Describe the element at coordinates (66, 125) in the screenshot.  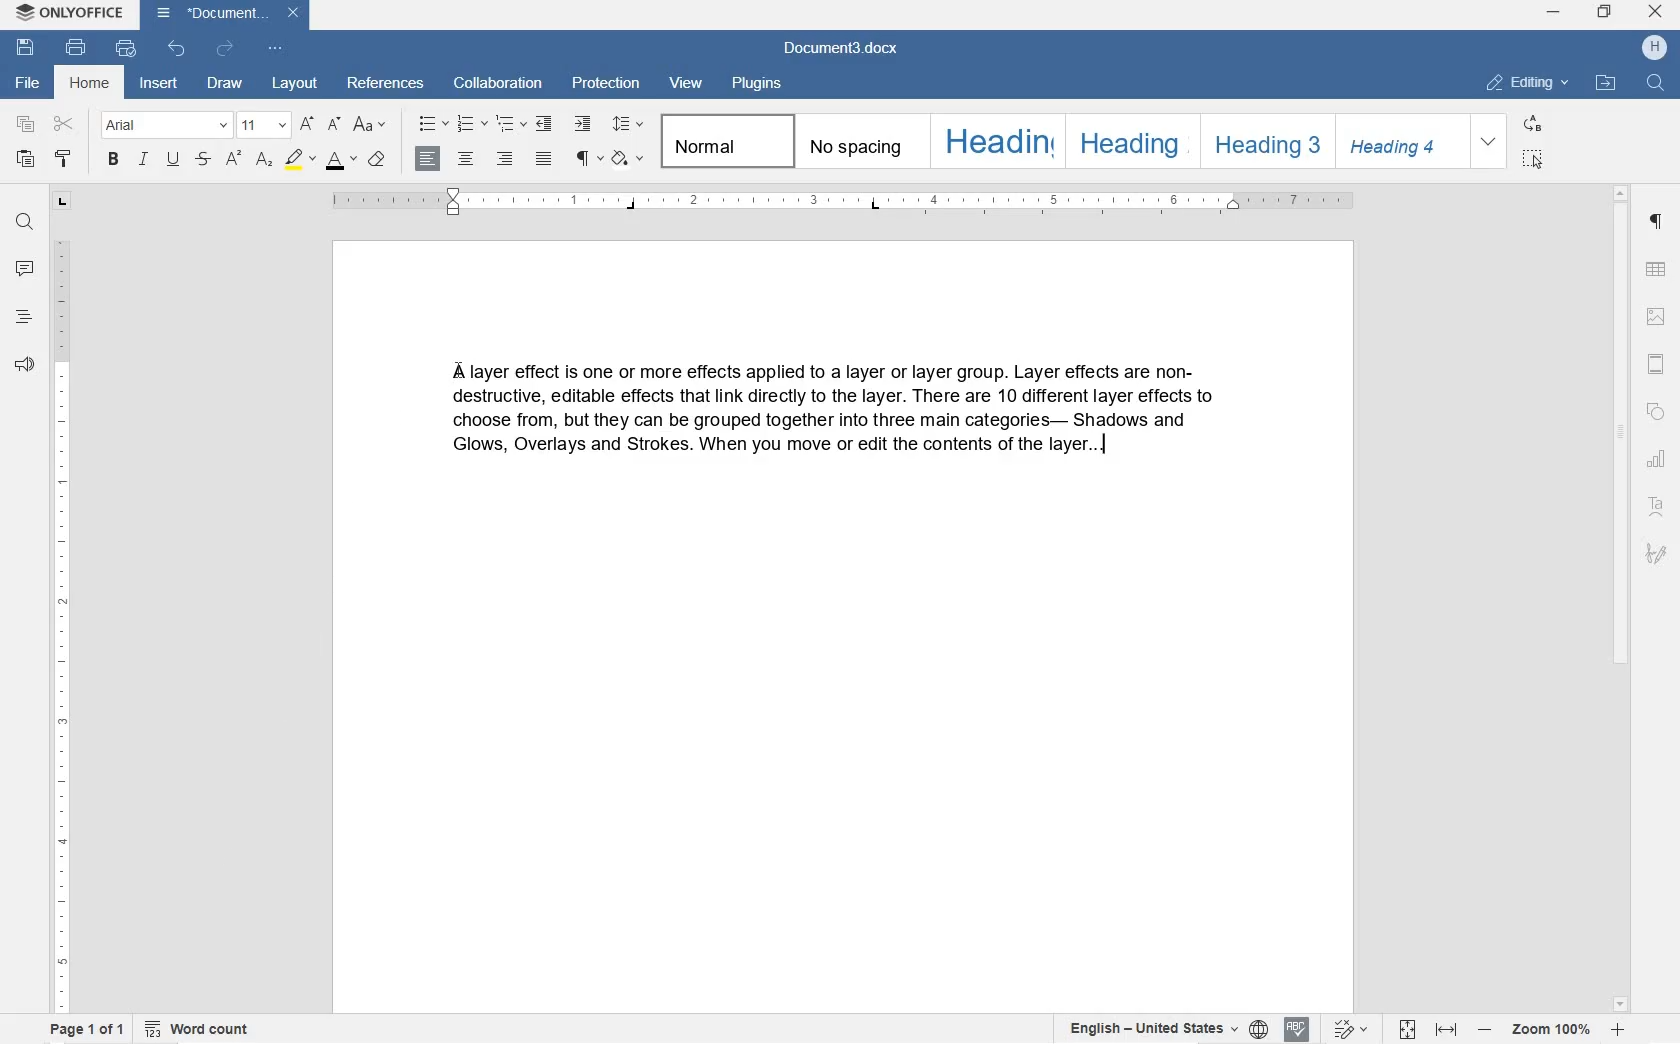
I see `CUT` at that location.